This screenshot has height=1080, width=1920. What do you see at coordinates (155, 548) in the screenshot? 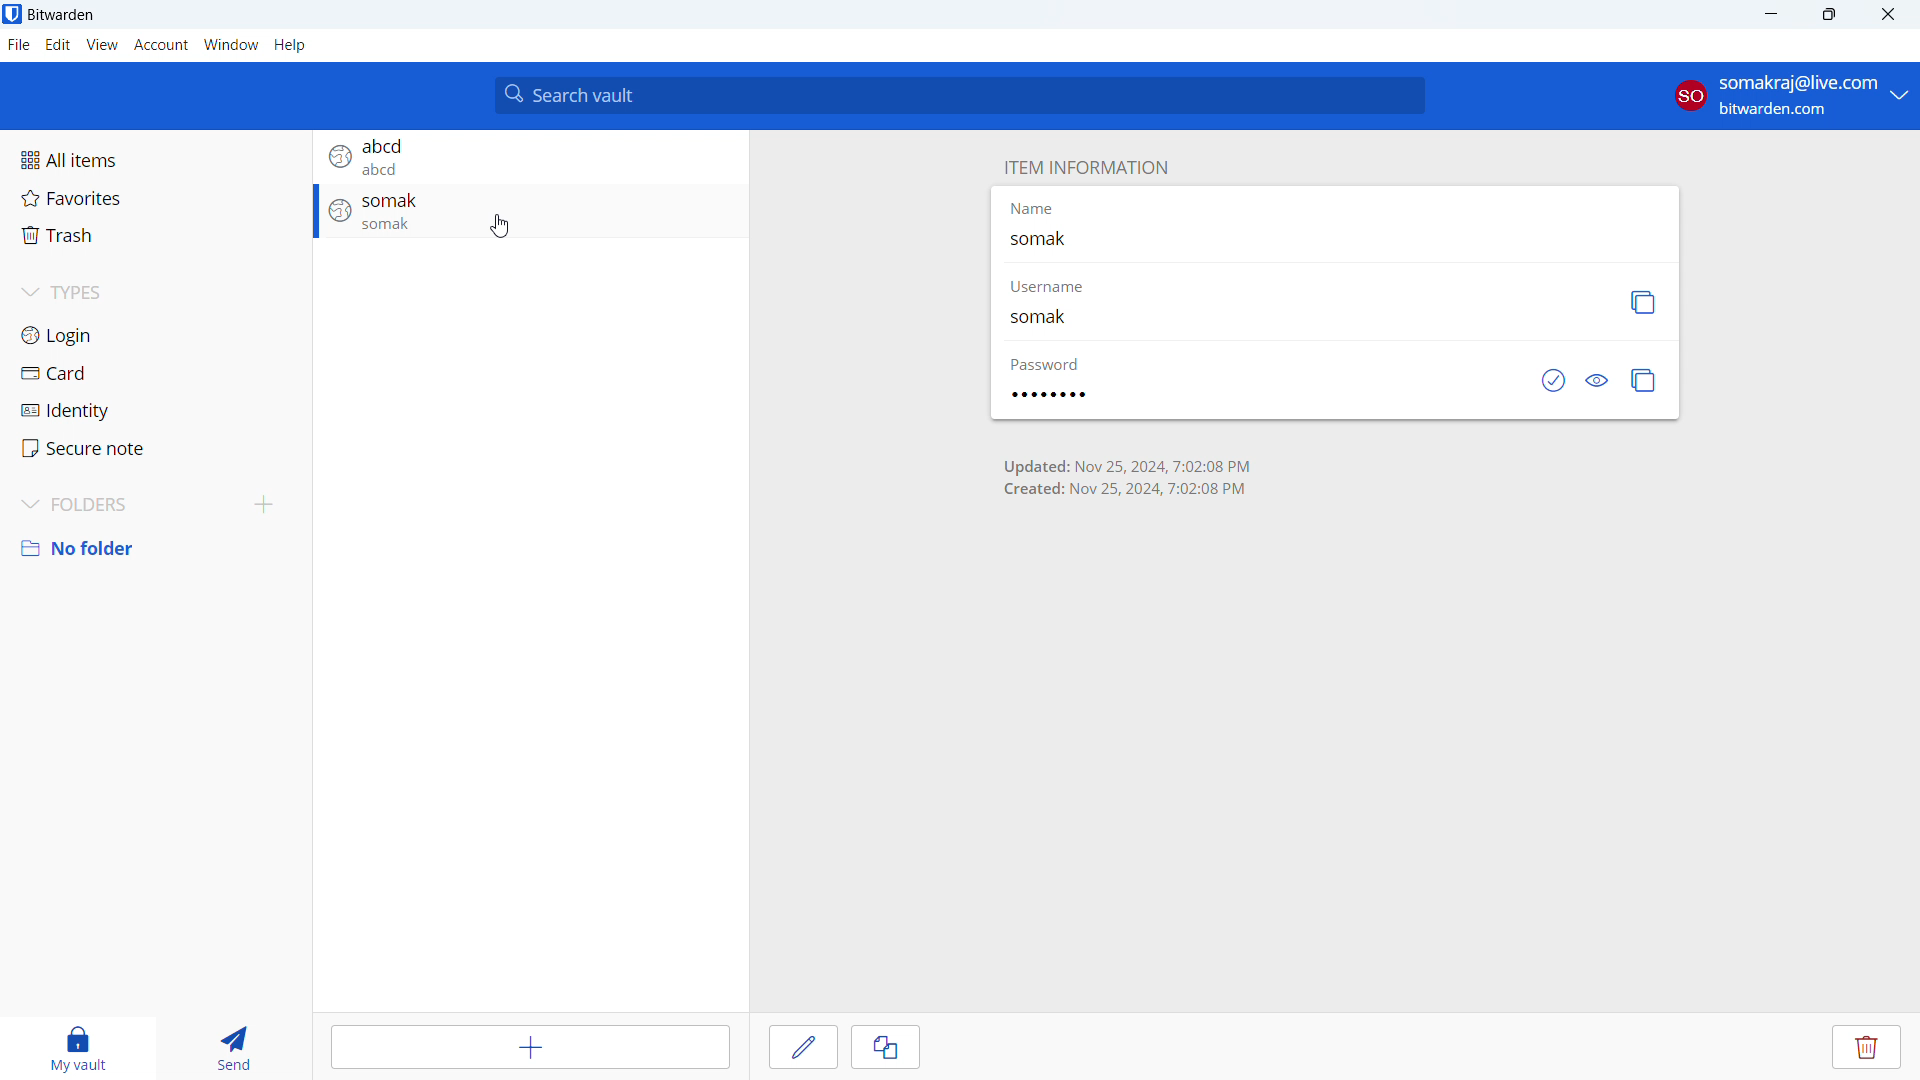
I see `no folder` at bounding box center [155, 548].